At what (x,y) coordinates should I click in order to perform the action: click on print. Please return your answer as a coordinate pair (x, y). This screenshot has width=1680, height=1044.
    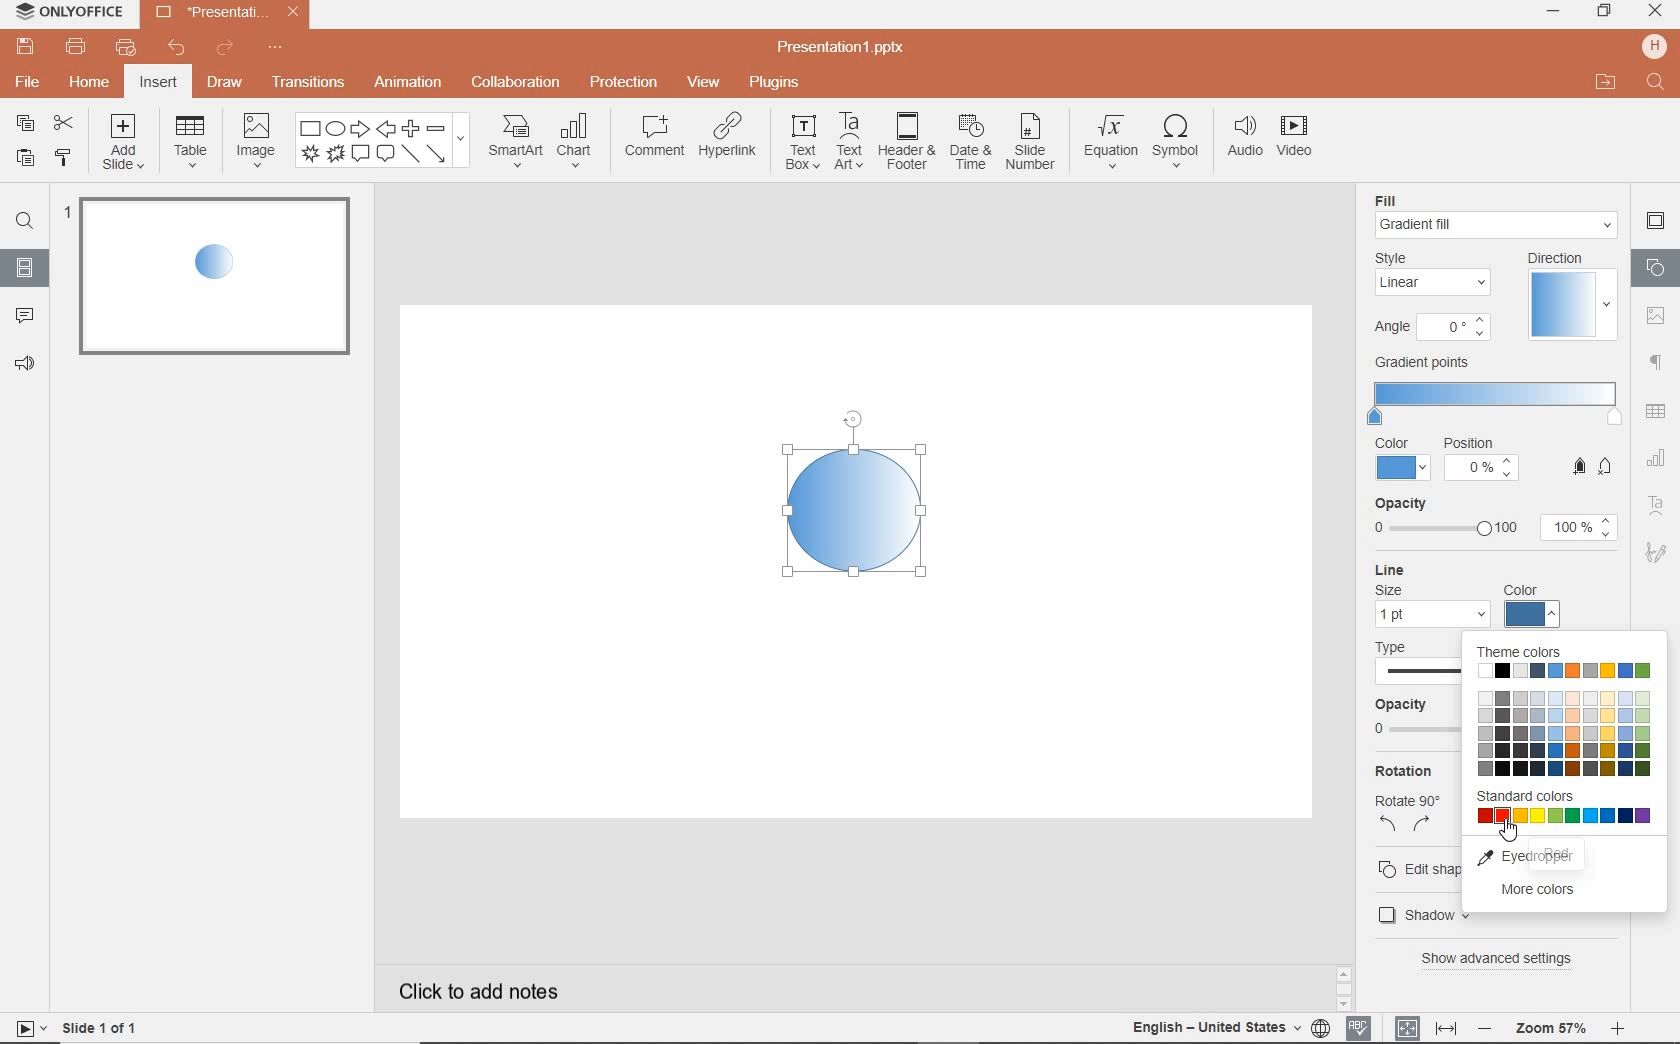
    Looking at the image, I should click on (77, 46).